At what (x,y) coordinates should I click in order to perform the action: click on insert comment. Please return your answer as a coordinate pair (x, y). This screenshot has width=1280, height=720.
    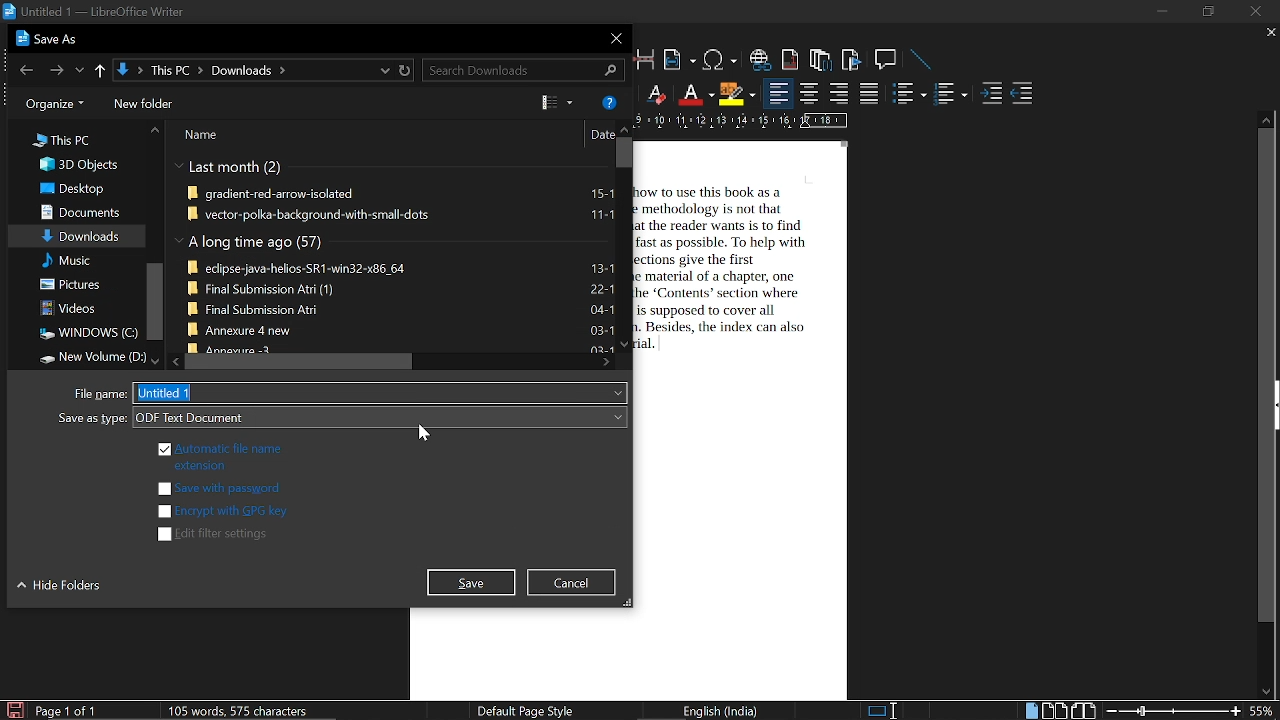
    Looking at the image, I should click on (887, 60).